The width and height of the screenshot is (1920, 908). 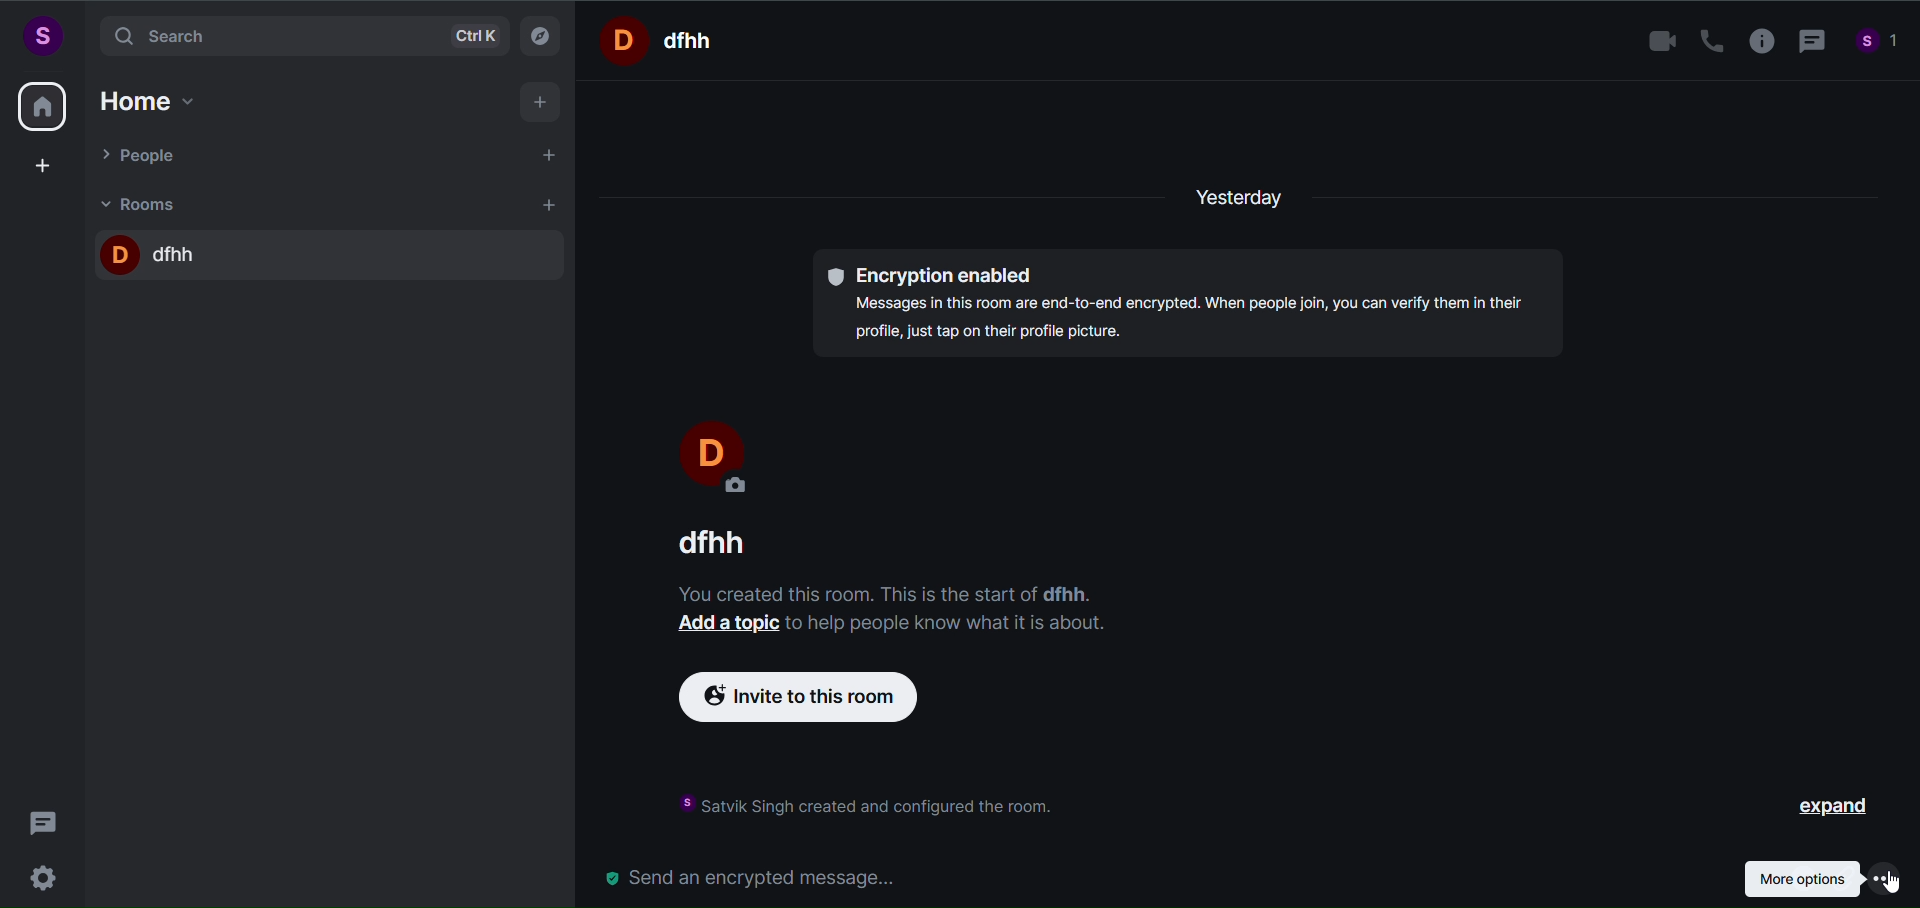 I want to click on threads , so click(x=44, y=817).